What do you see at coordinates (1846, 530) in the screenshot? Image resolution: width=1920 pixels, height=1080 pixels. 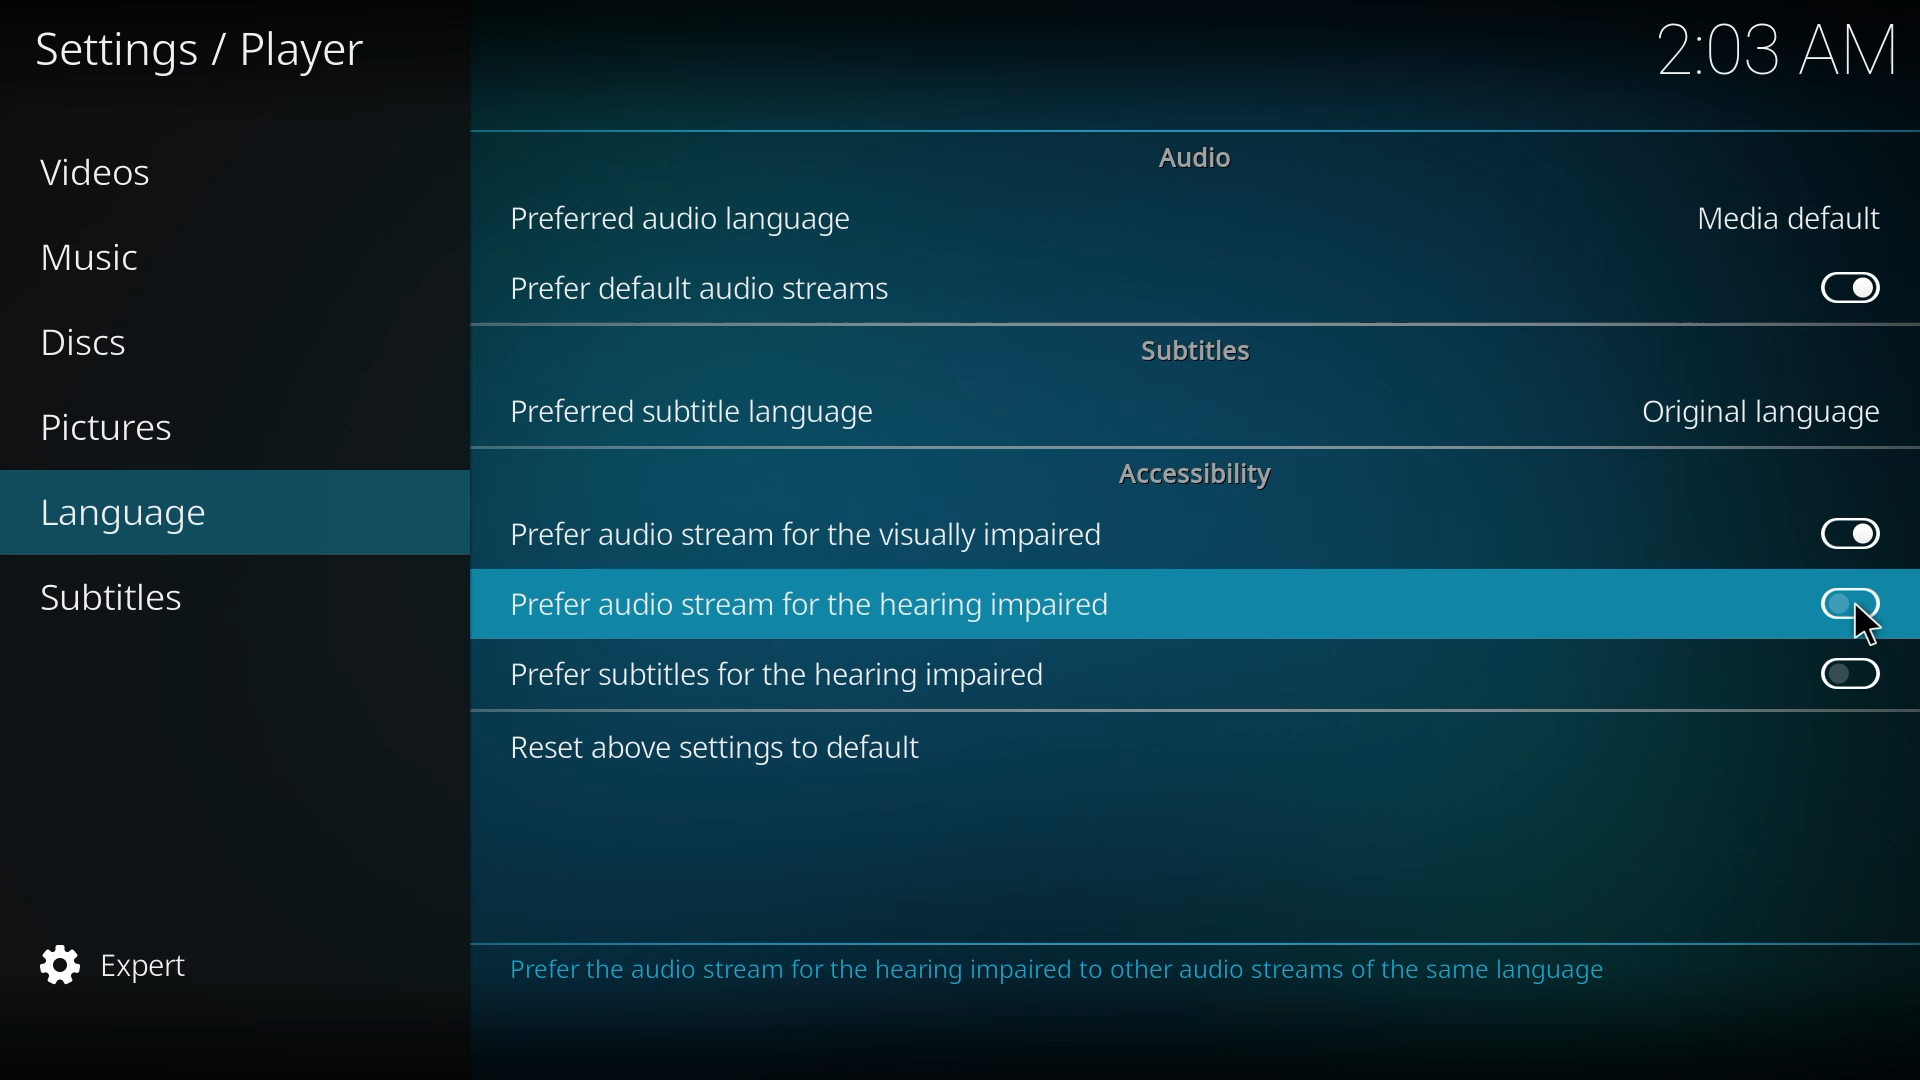 I see `enabled` at bounding box center [1846, 530].